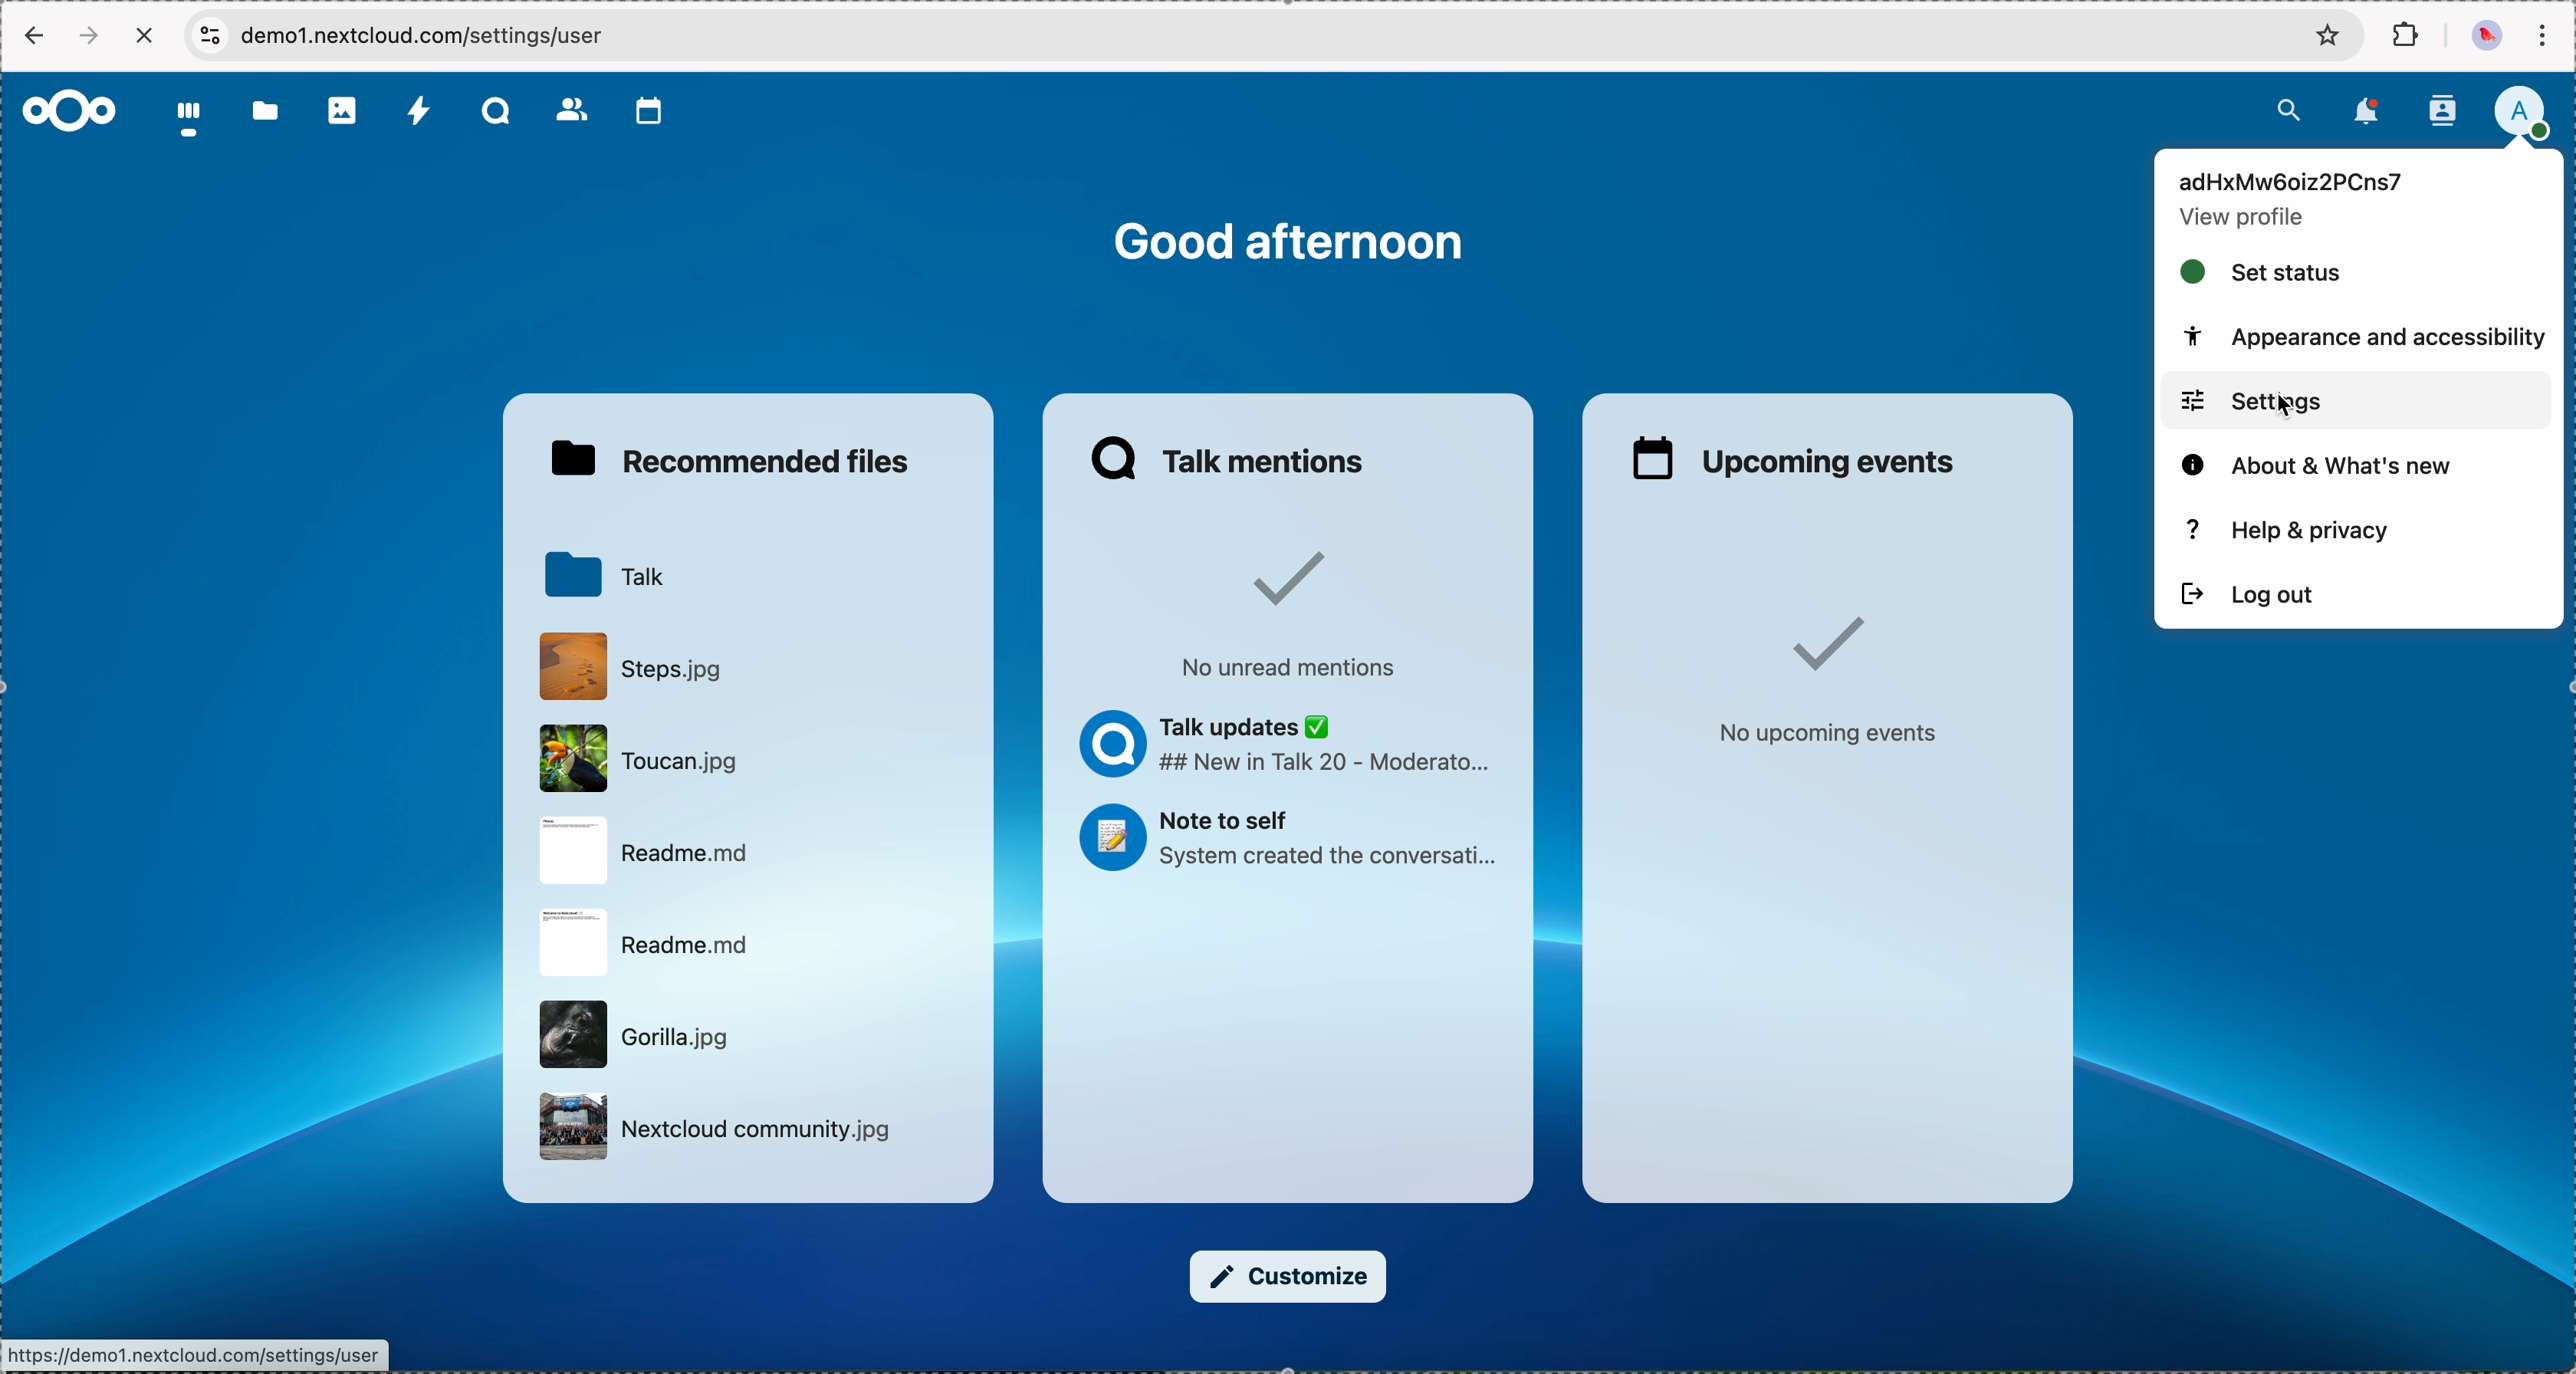  Describe the element at coordinates (146, 35) in the screenshot. I see `refresh the page` at that location.